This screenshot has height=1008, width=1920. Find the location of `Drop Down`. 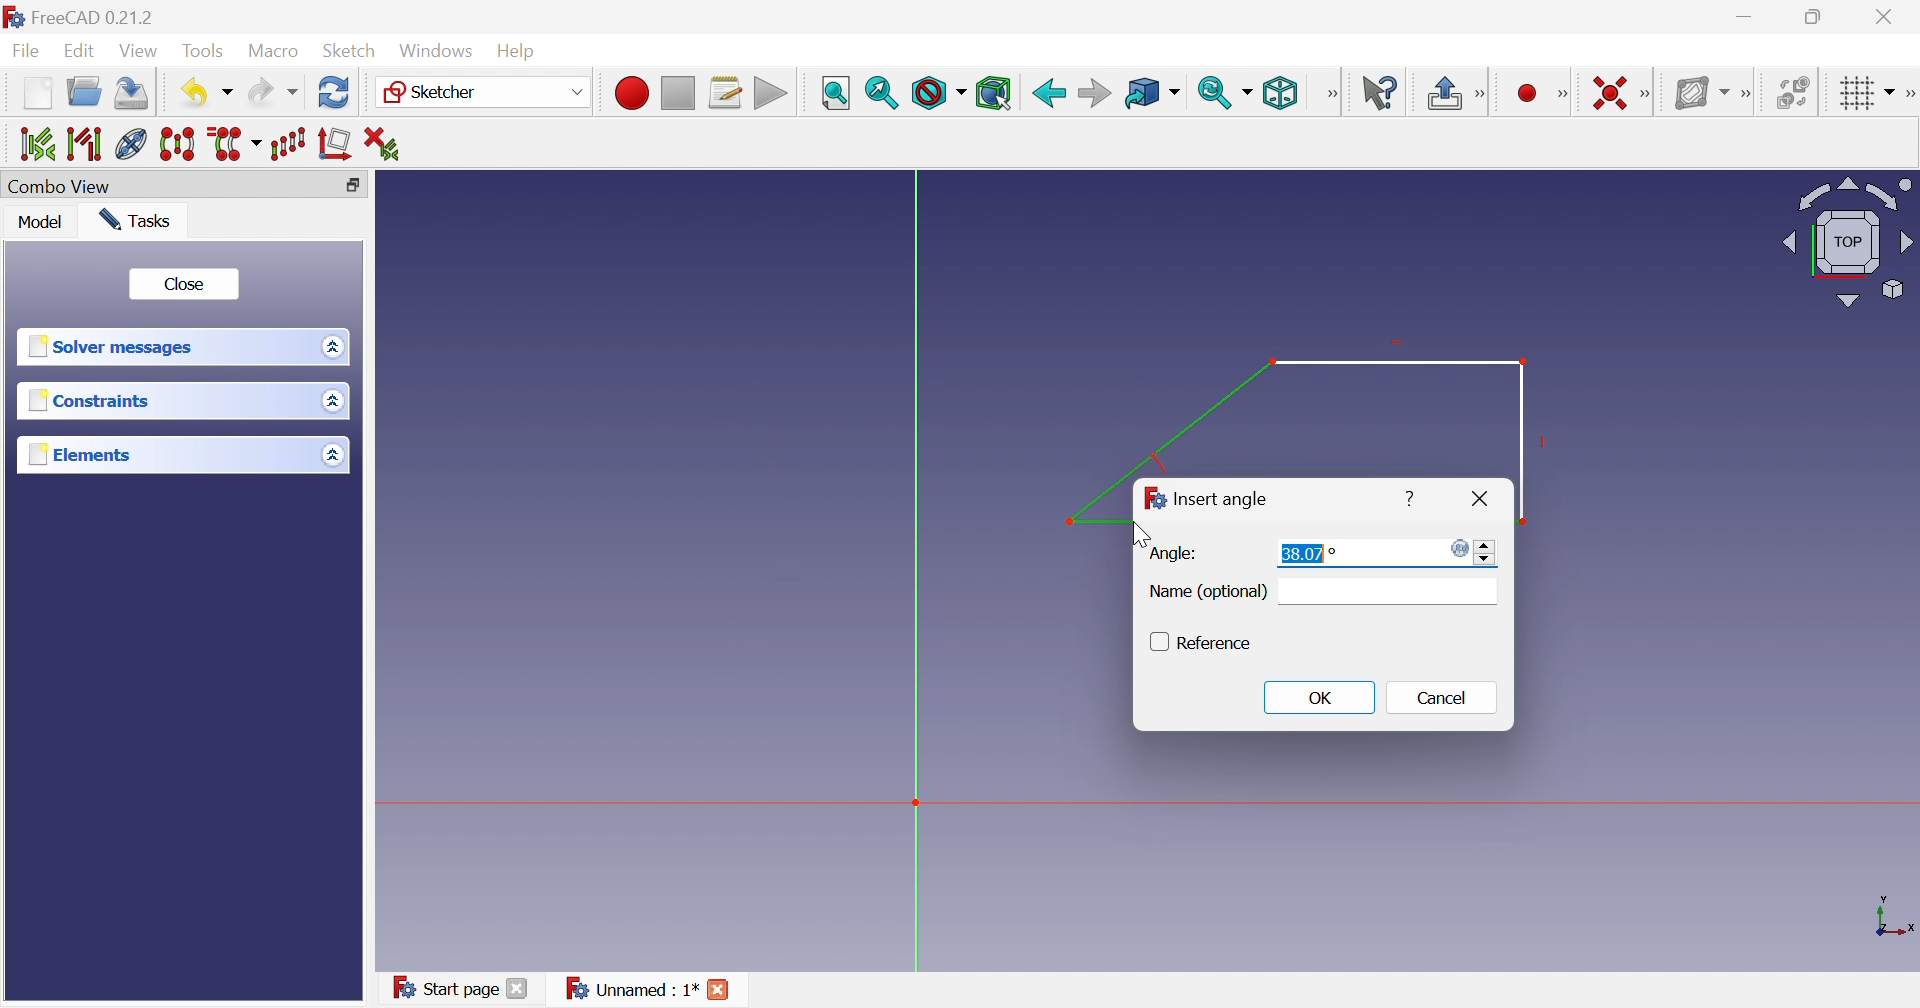

Drop Down is located at coordinates (1179, 93).